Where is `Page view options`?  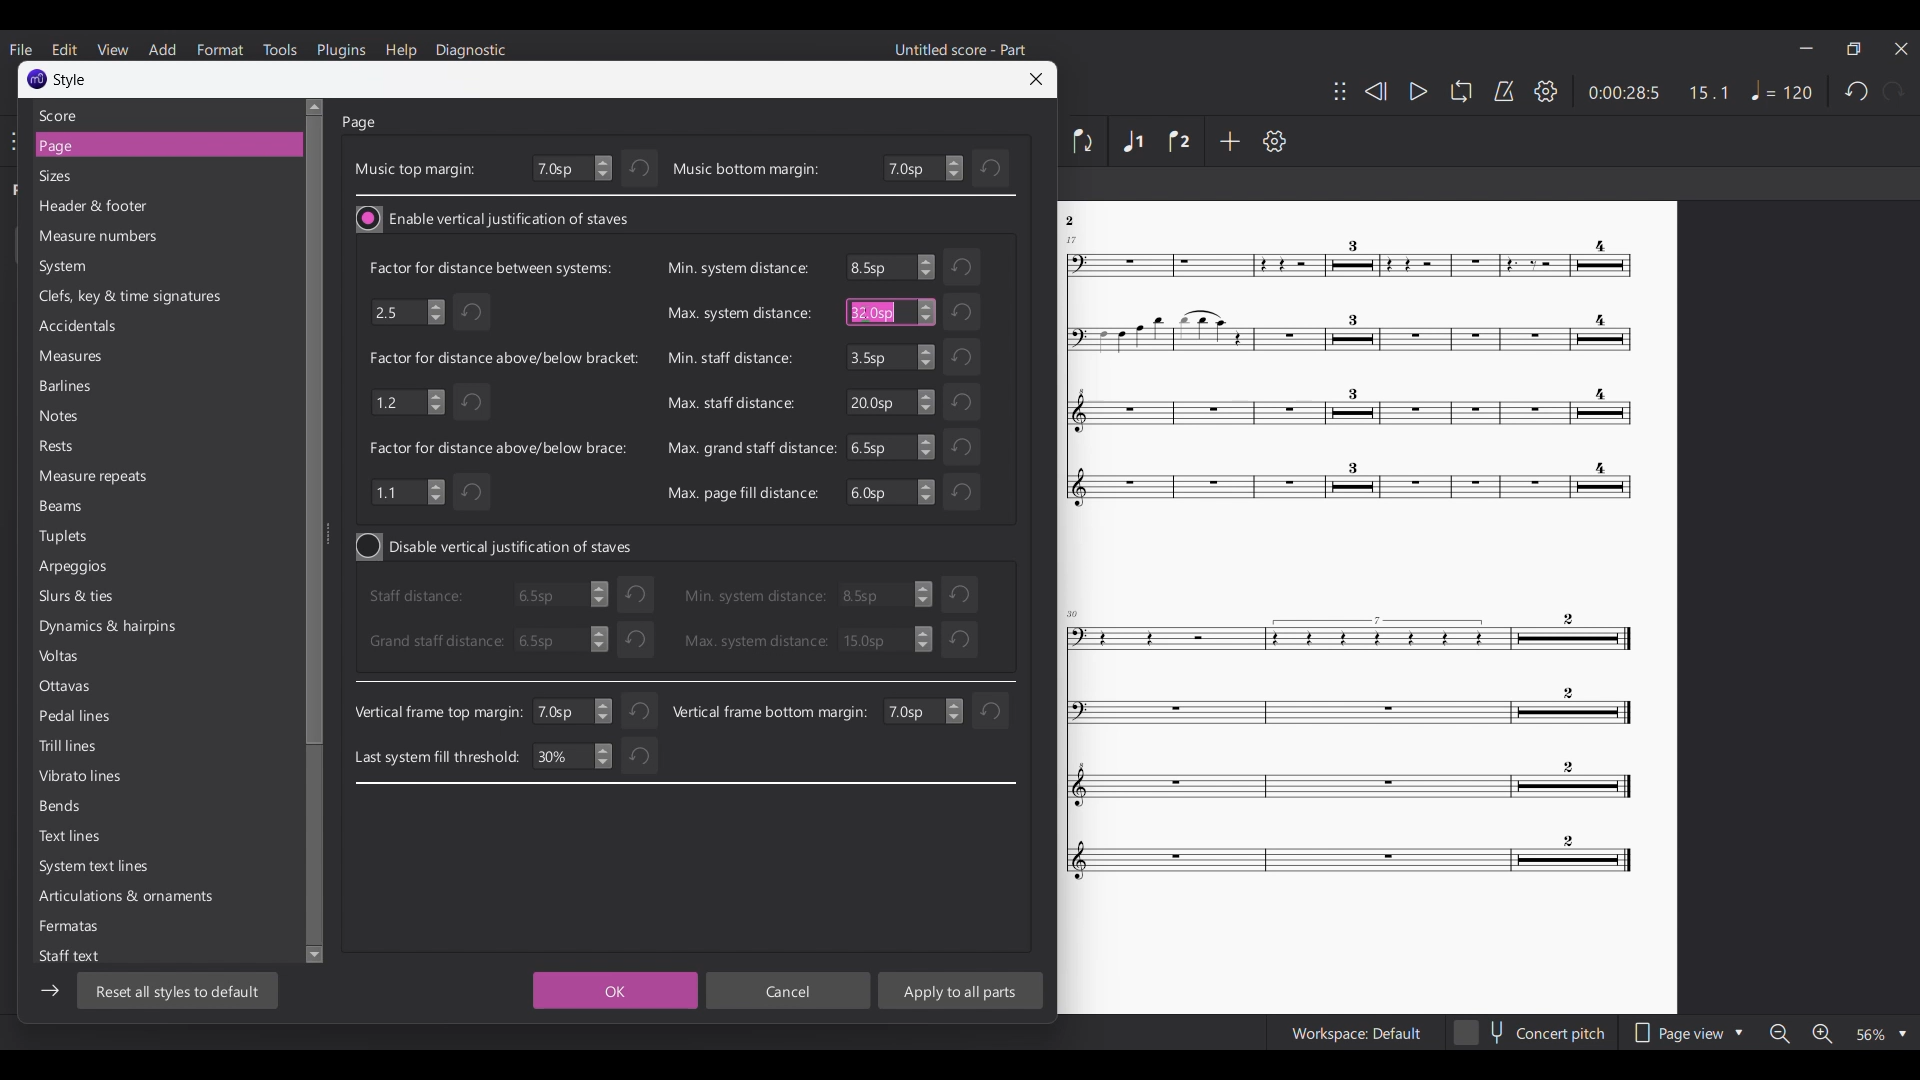 Page view options is located at coordinates (1687, 1033).